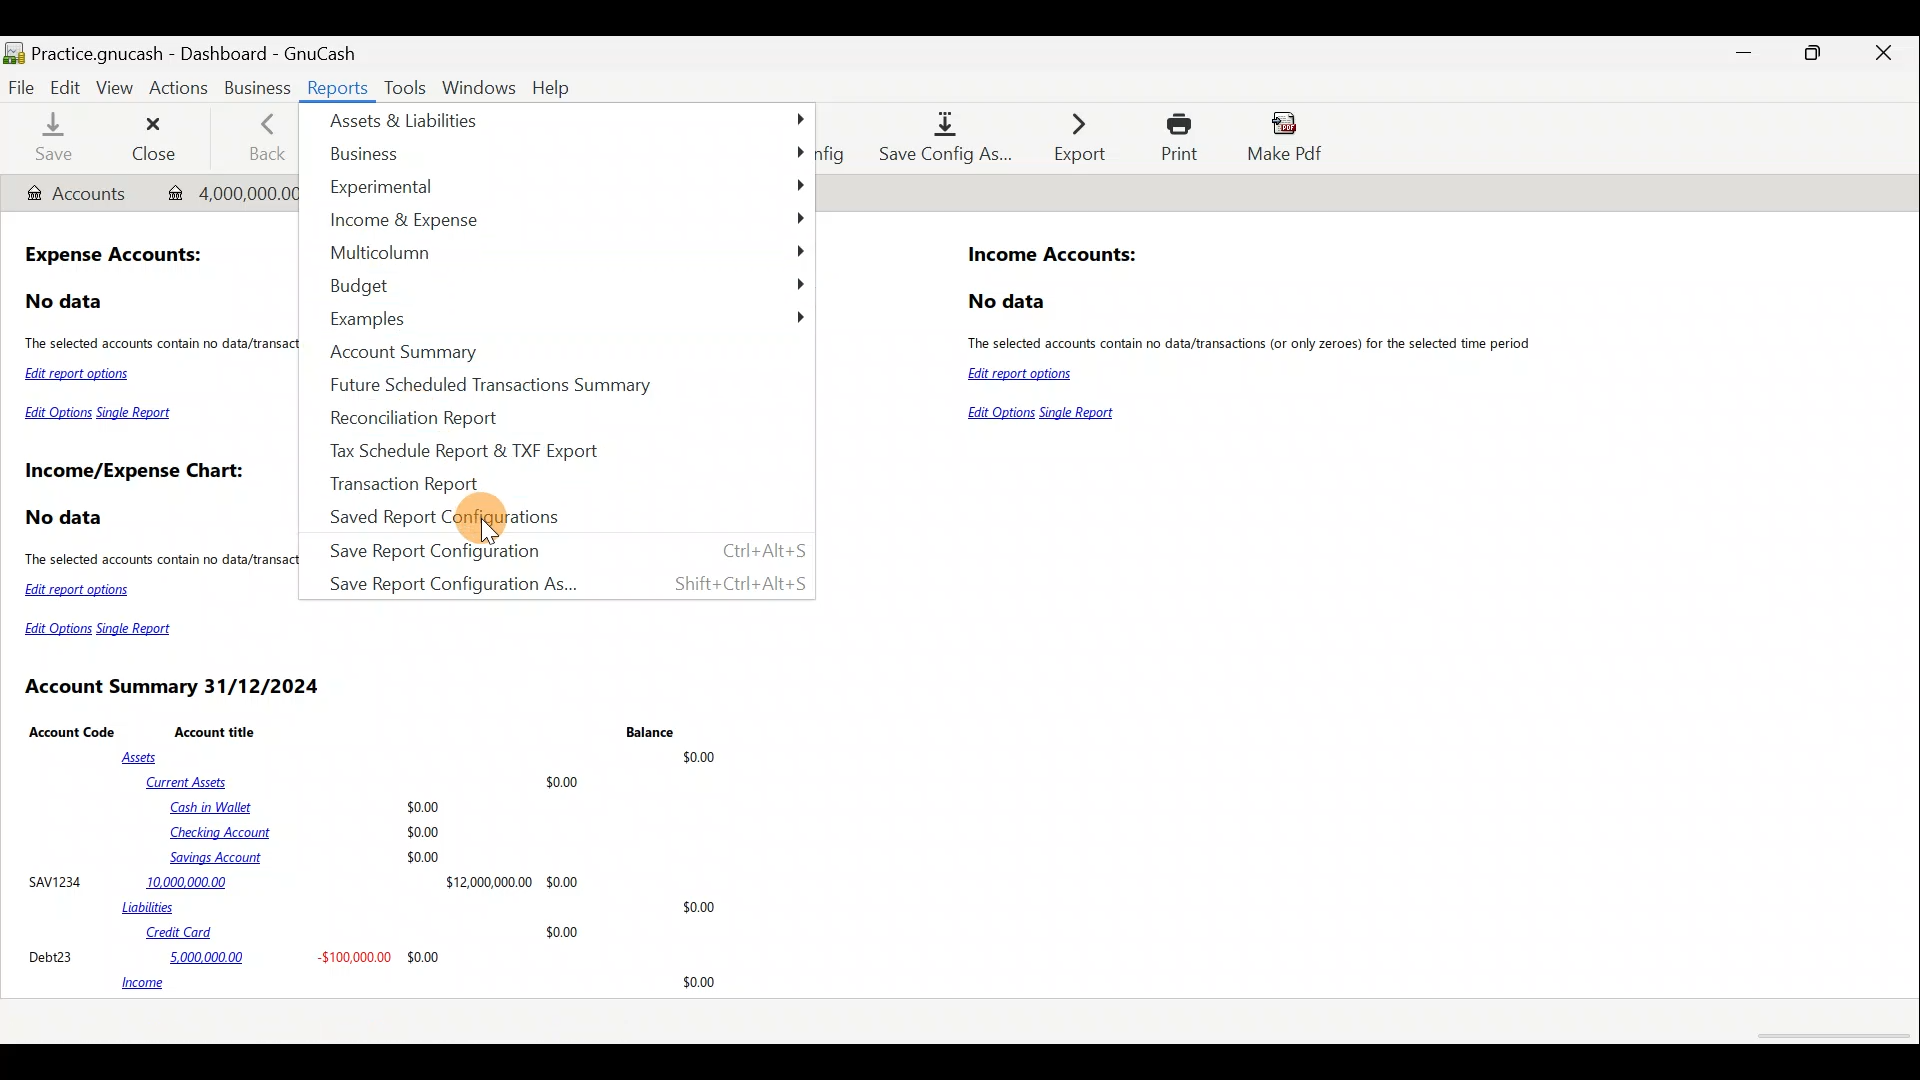  What do you see at coordinates (570, 286) in the screenshot?
I see `Budget »` at bounding box center [570, 286].